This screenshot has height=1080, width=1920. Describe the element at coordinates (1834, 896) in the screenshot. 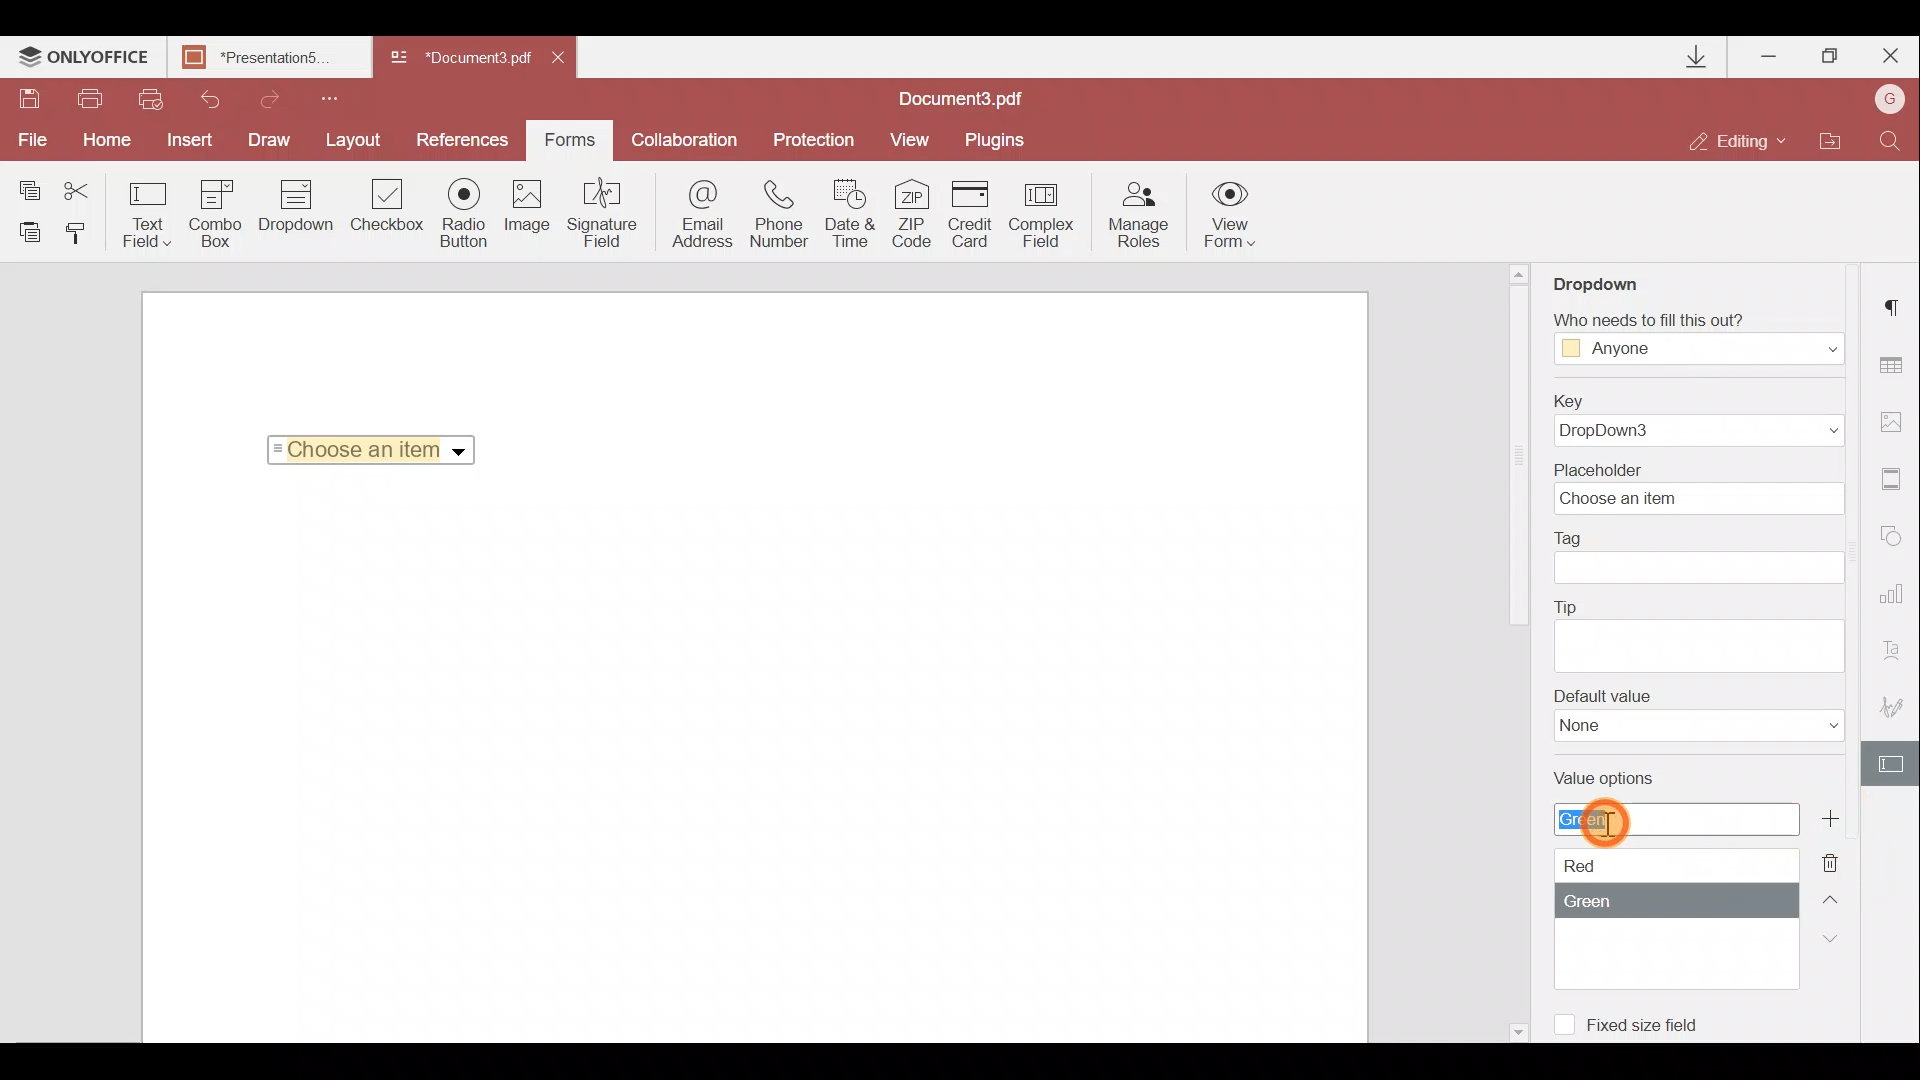

I see `Up` at that location.